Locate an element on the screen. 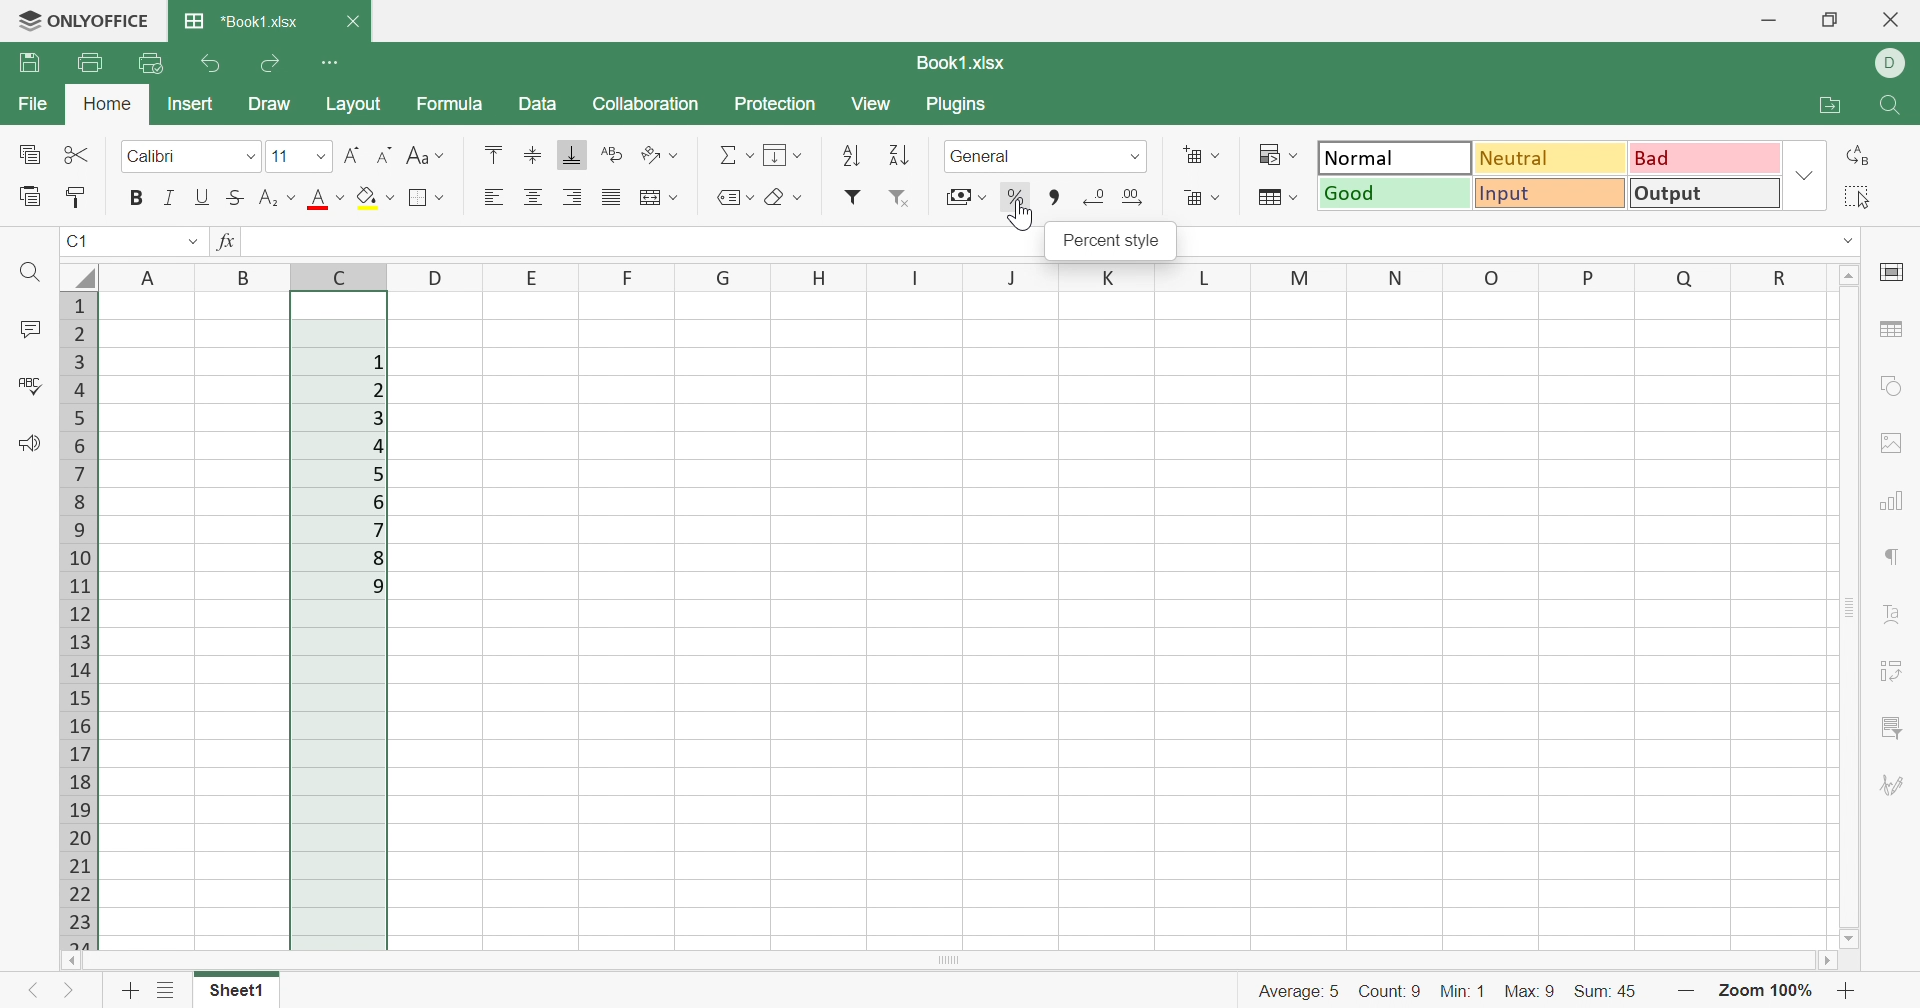 The image size is (1920, 1008). Drop Down is located at coordinates (1805, 179).